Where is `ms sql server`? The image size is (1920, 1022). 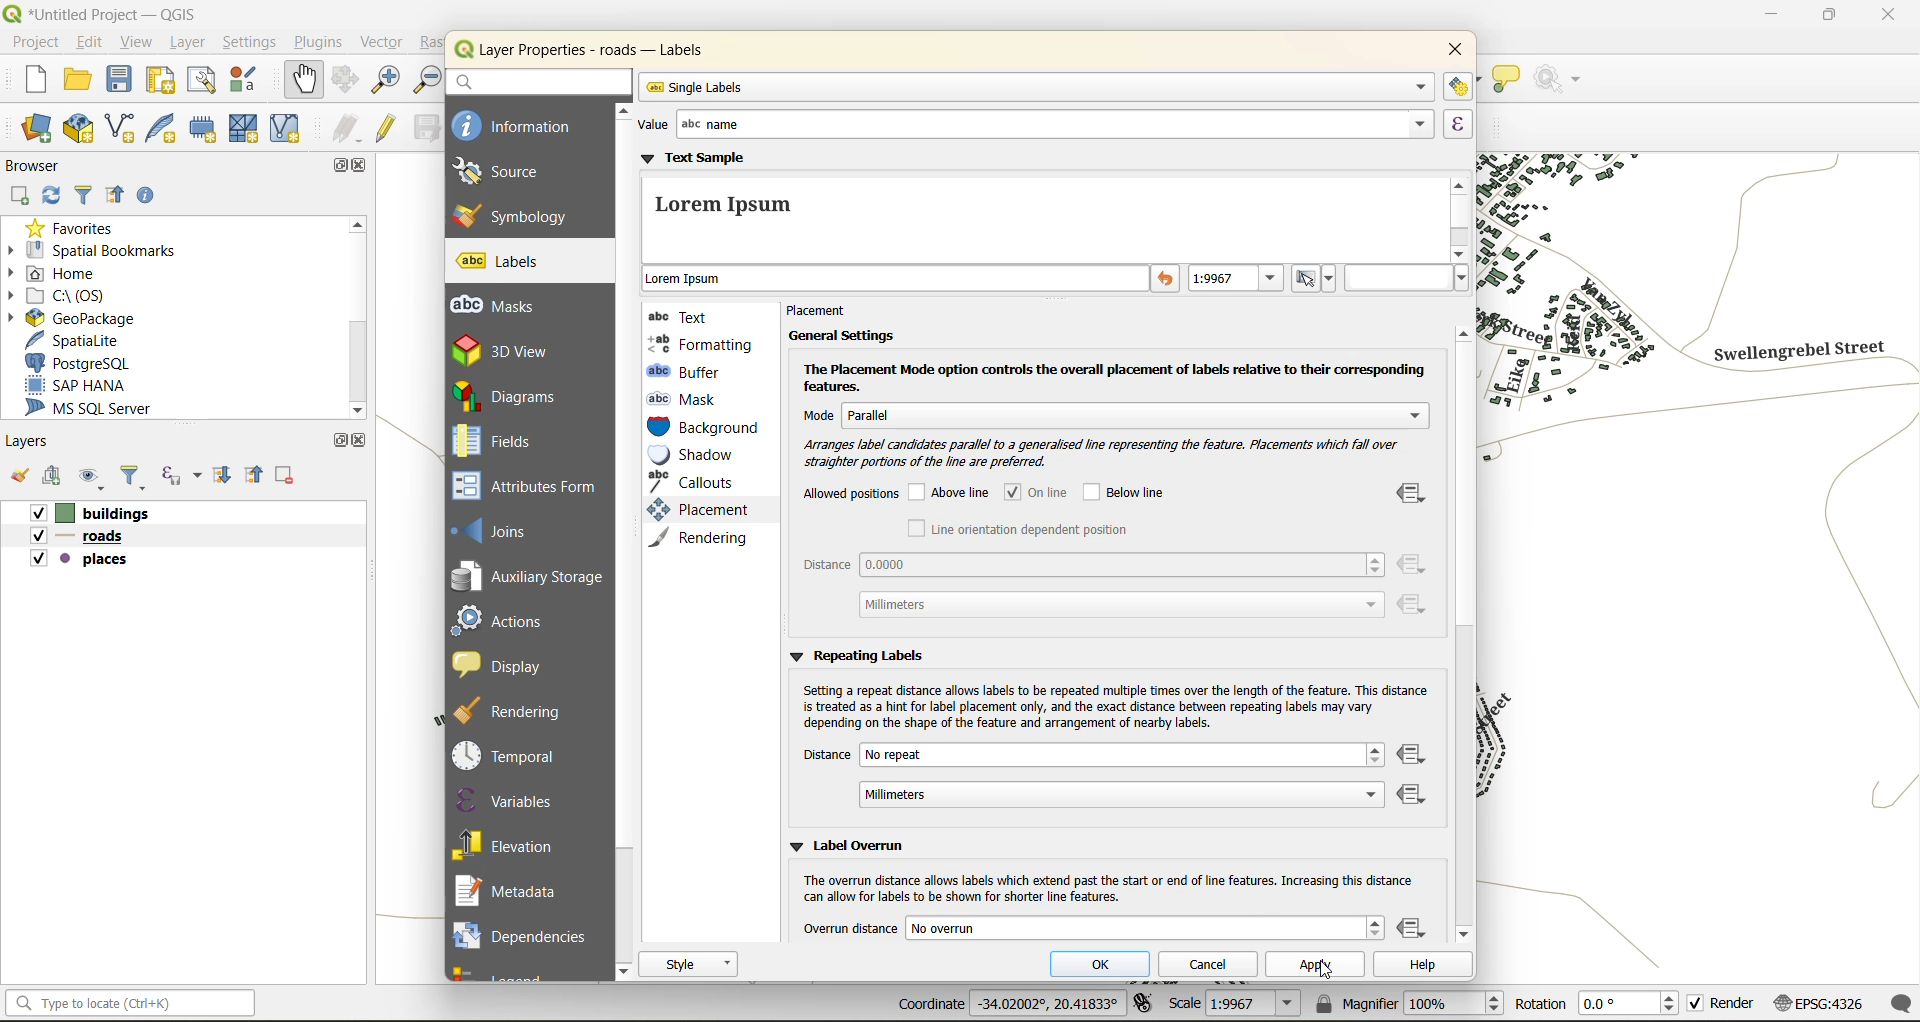 ms sql server is located at coordinates (93, 409).